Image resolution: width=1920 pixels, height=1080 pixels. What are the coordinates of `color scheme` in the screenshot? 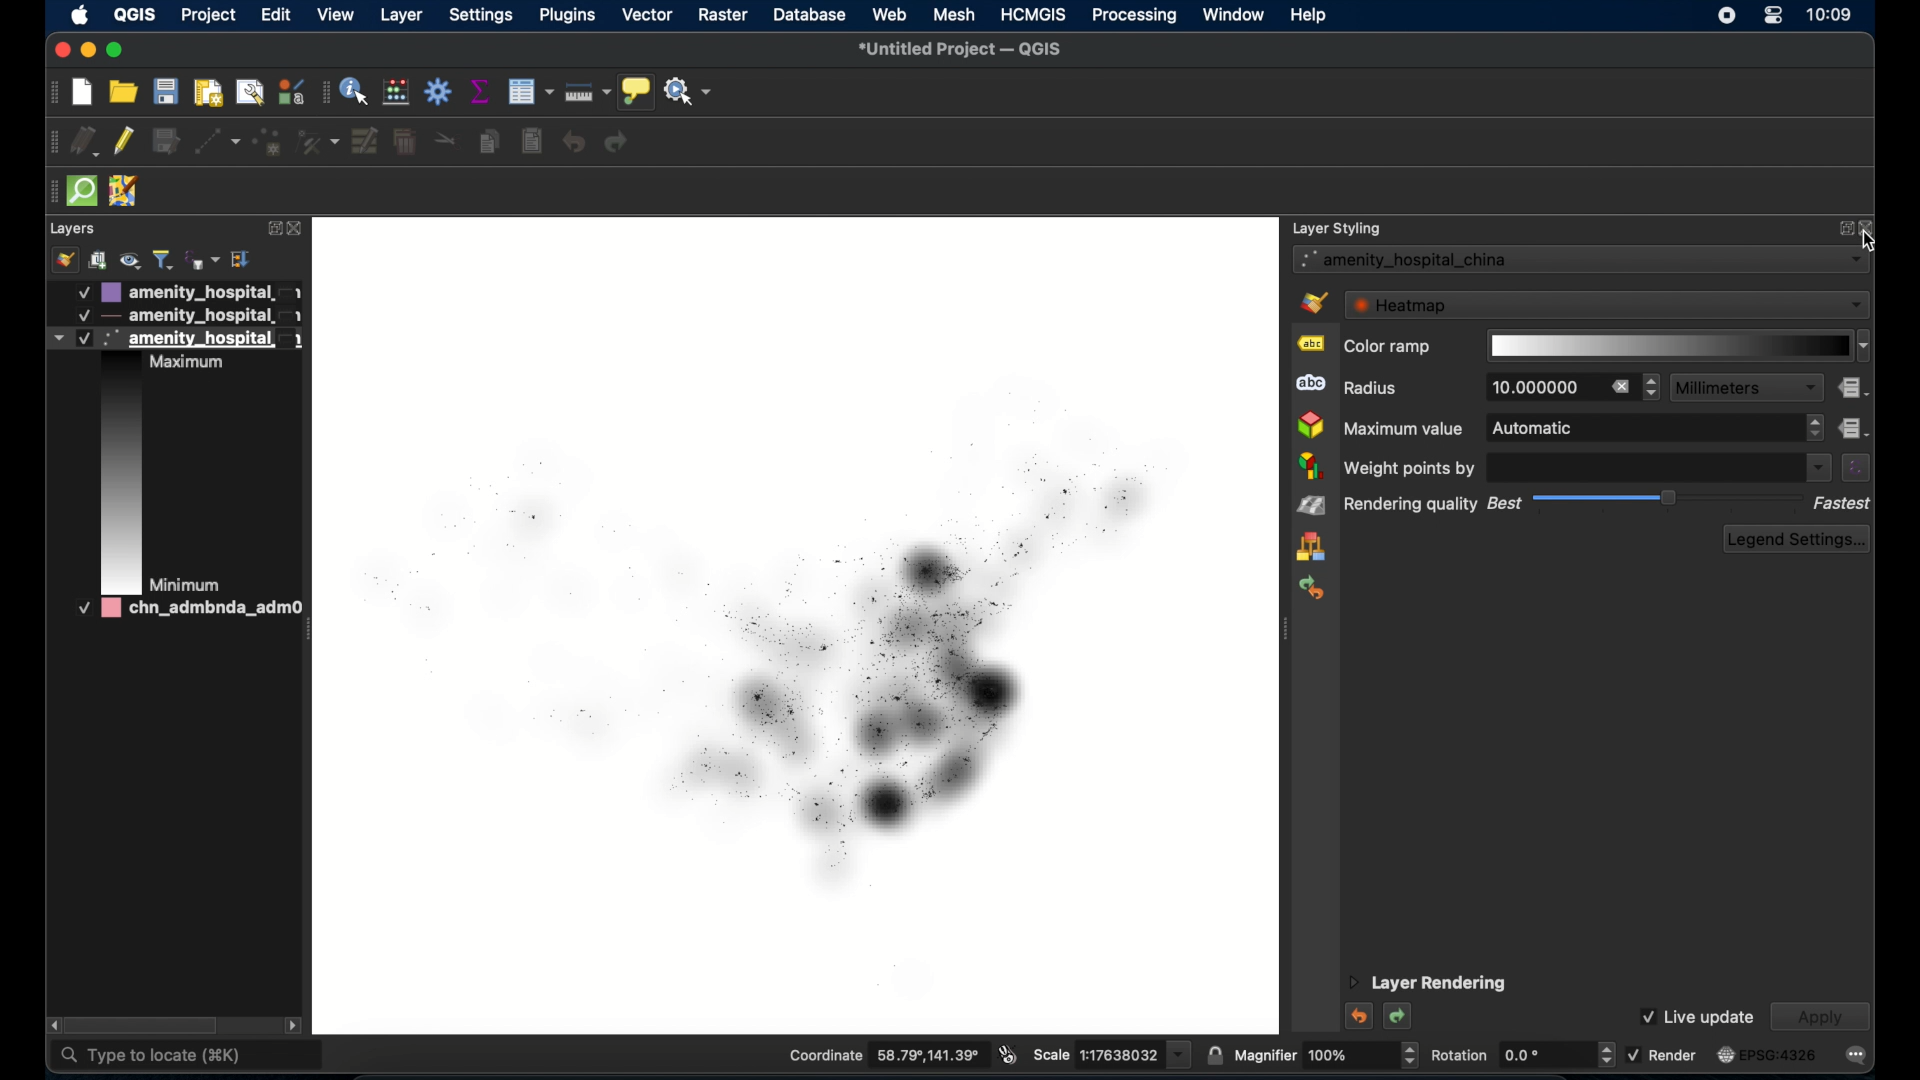 It's located at (119, 472).